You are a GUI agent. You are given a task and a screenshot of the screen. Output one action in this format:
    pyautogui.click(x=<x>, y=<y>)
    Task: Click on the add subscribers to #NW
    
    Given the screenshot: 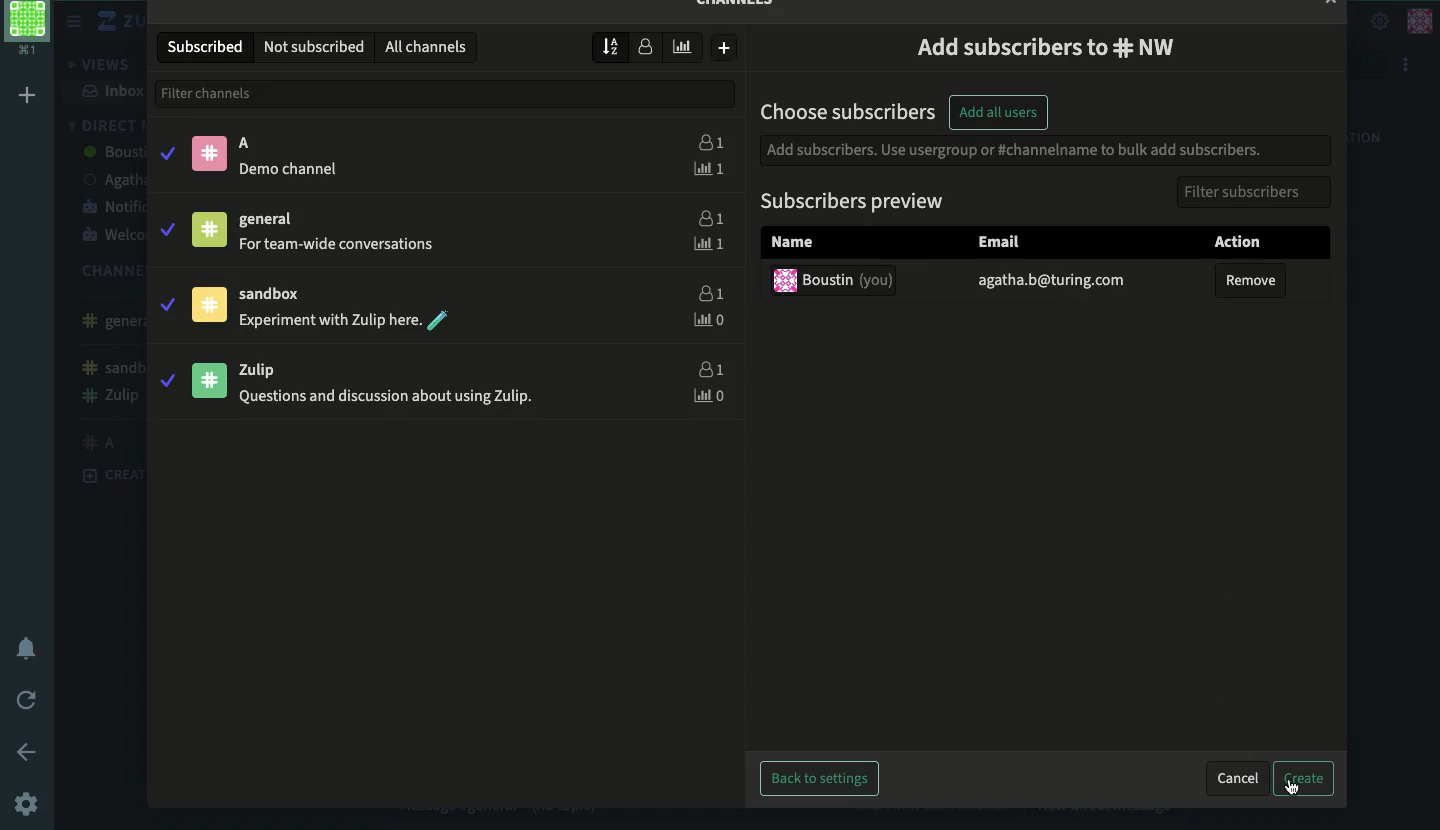 What is the action you would take?
    pyautogui.click(x=1042, y=49)
    